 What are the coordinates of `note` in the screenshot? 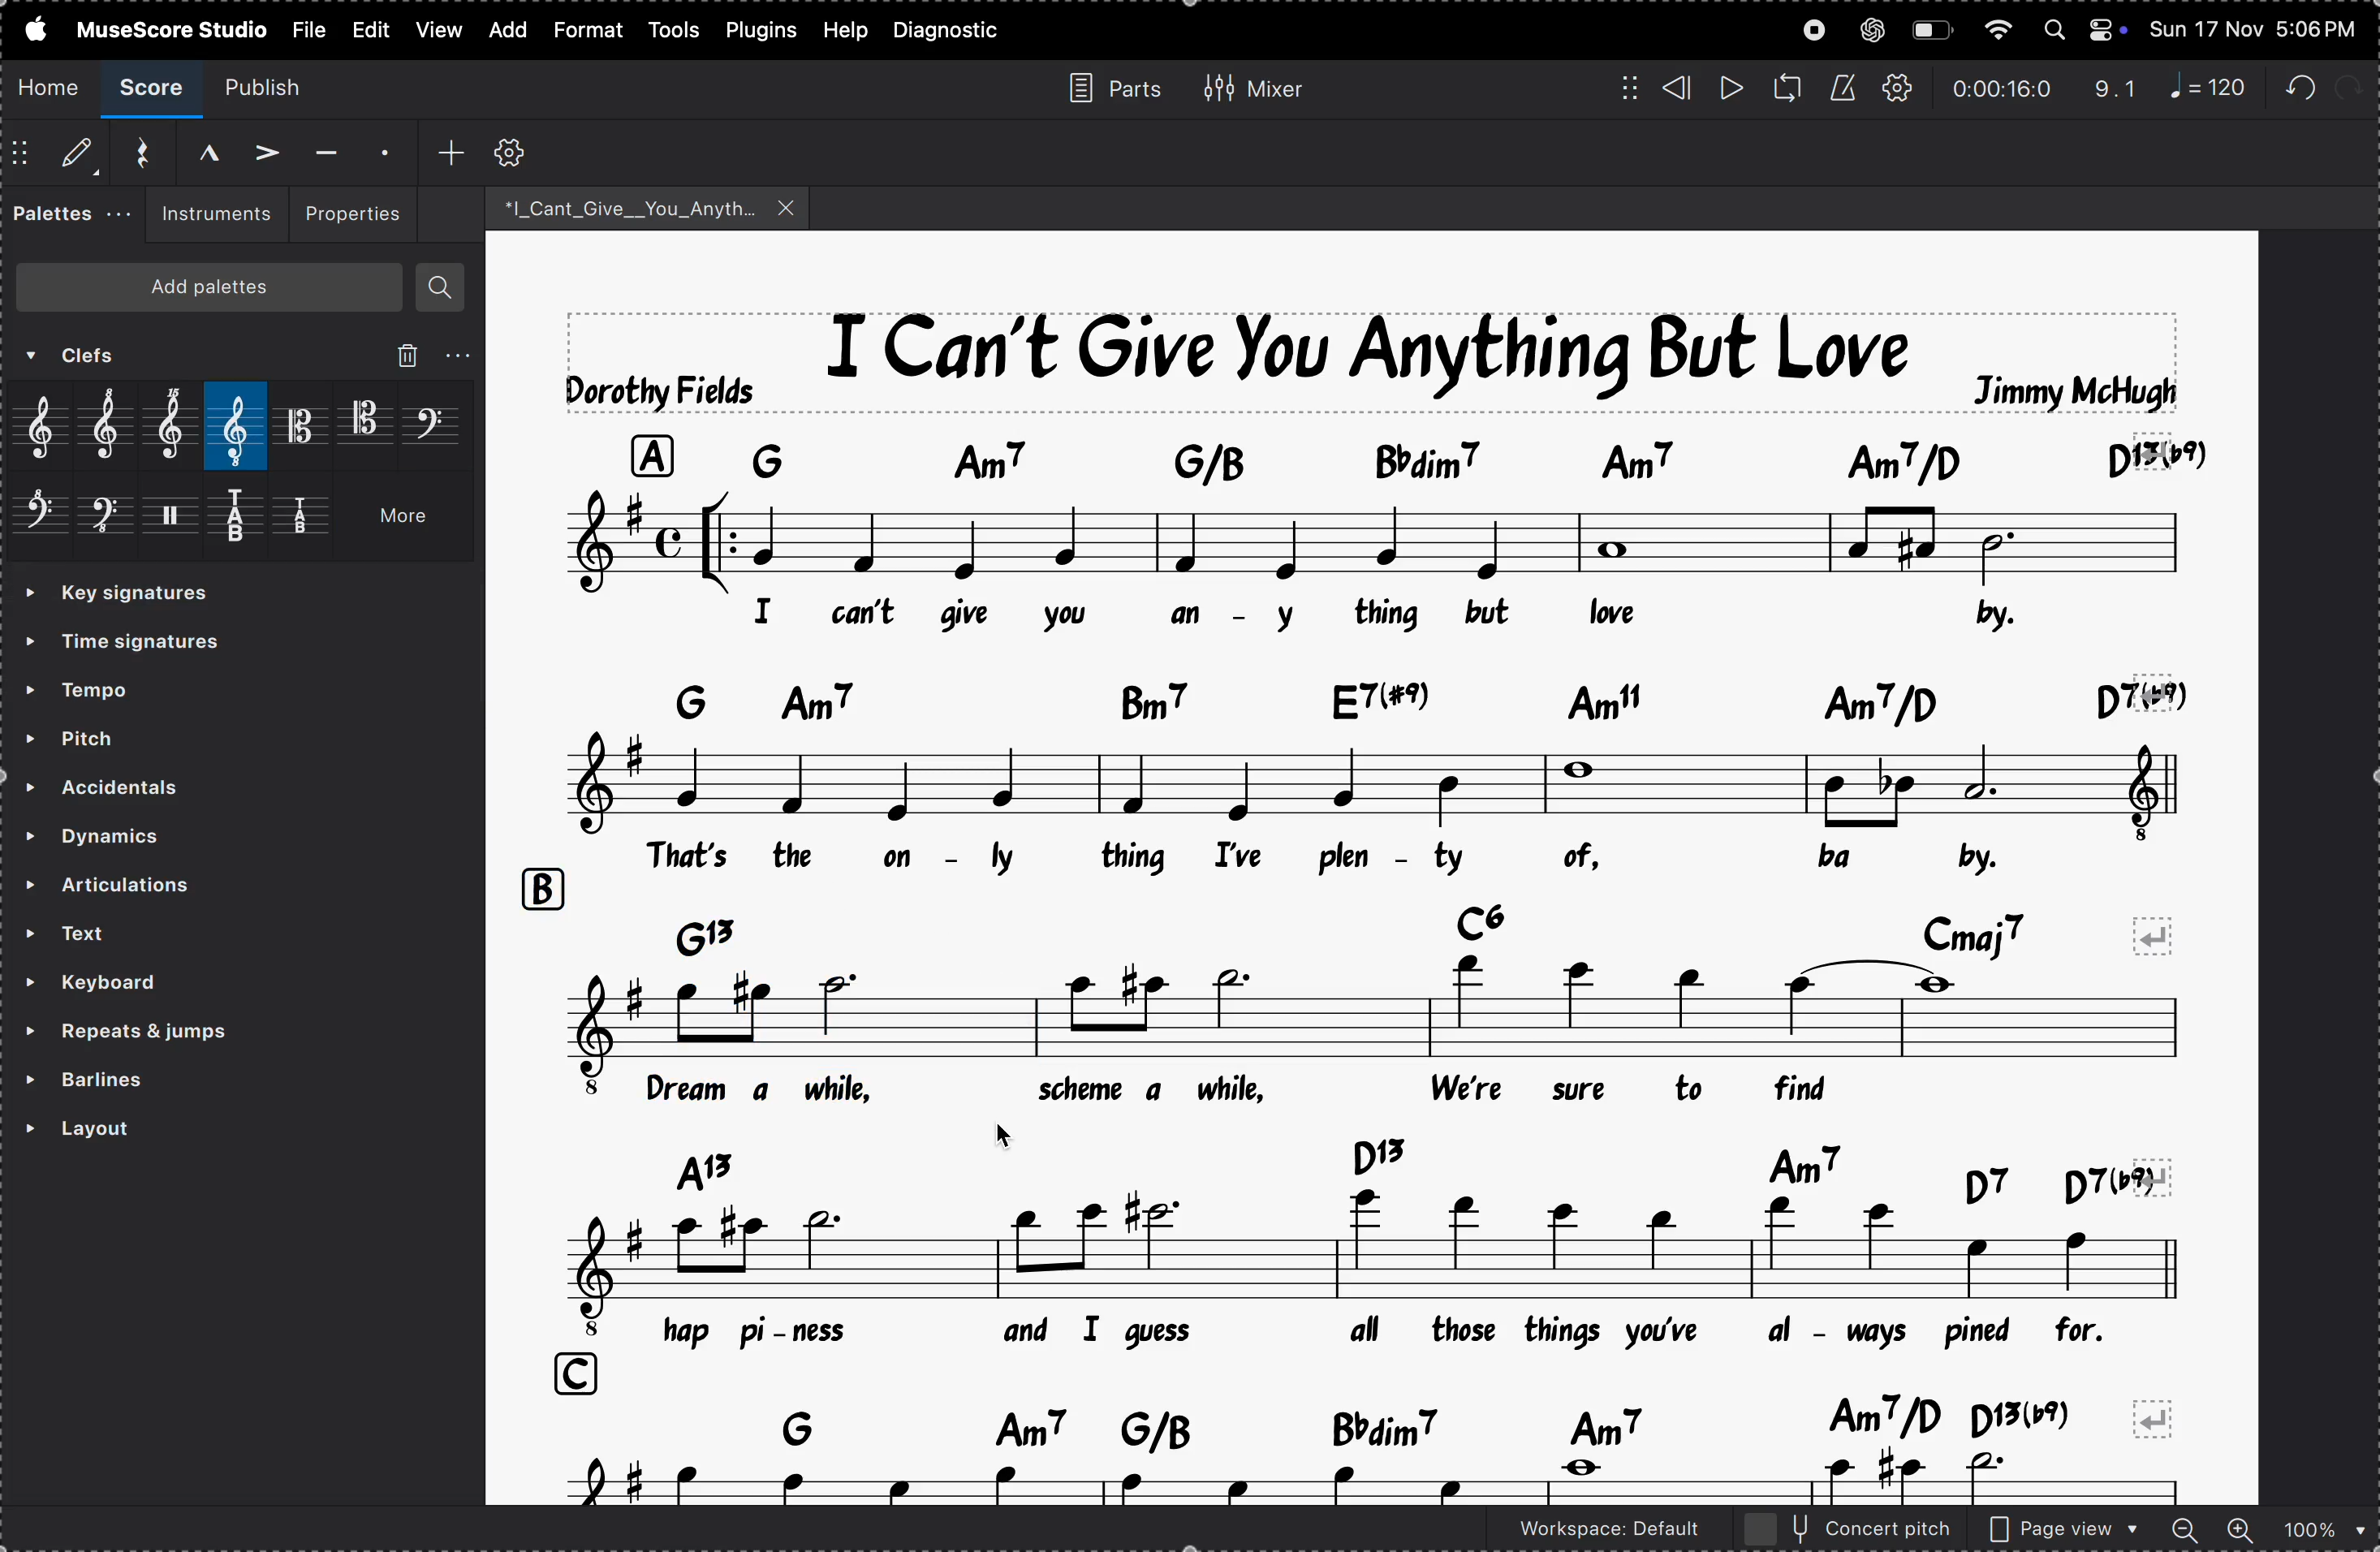 It's located at (2217, 86).